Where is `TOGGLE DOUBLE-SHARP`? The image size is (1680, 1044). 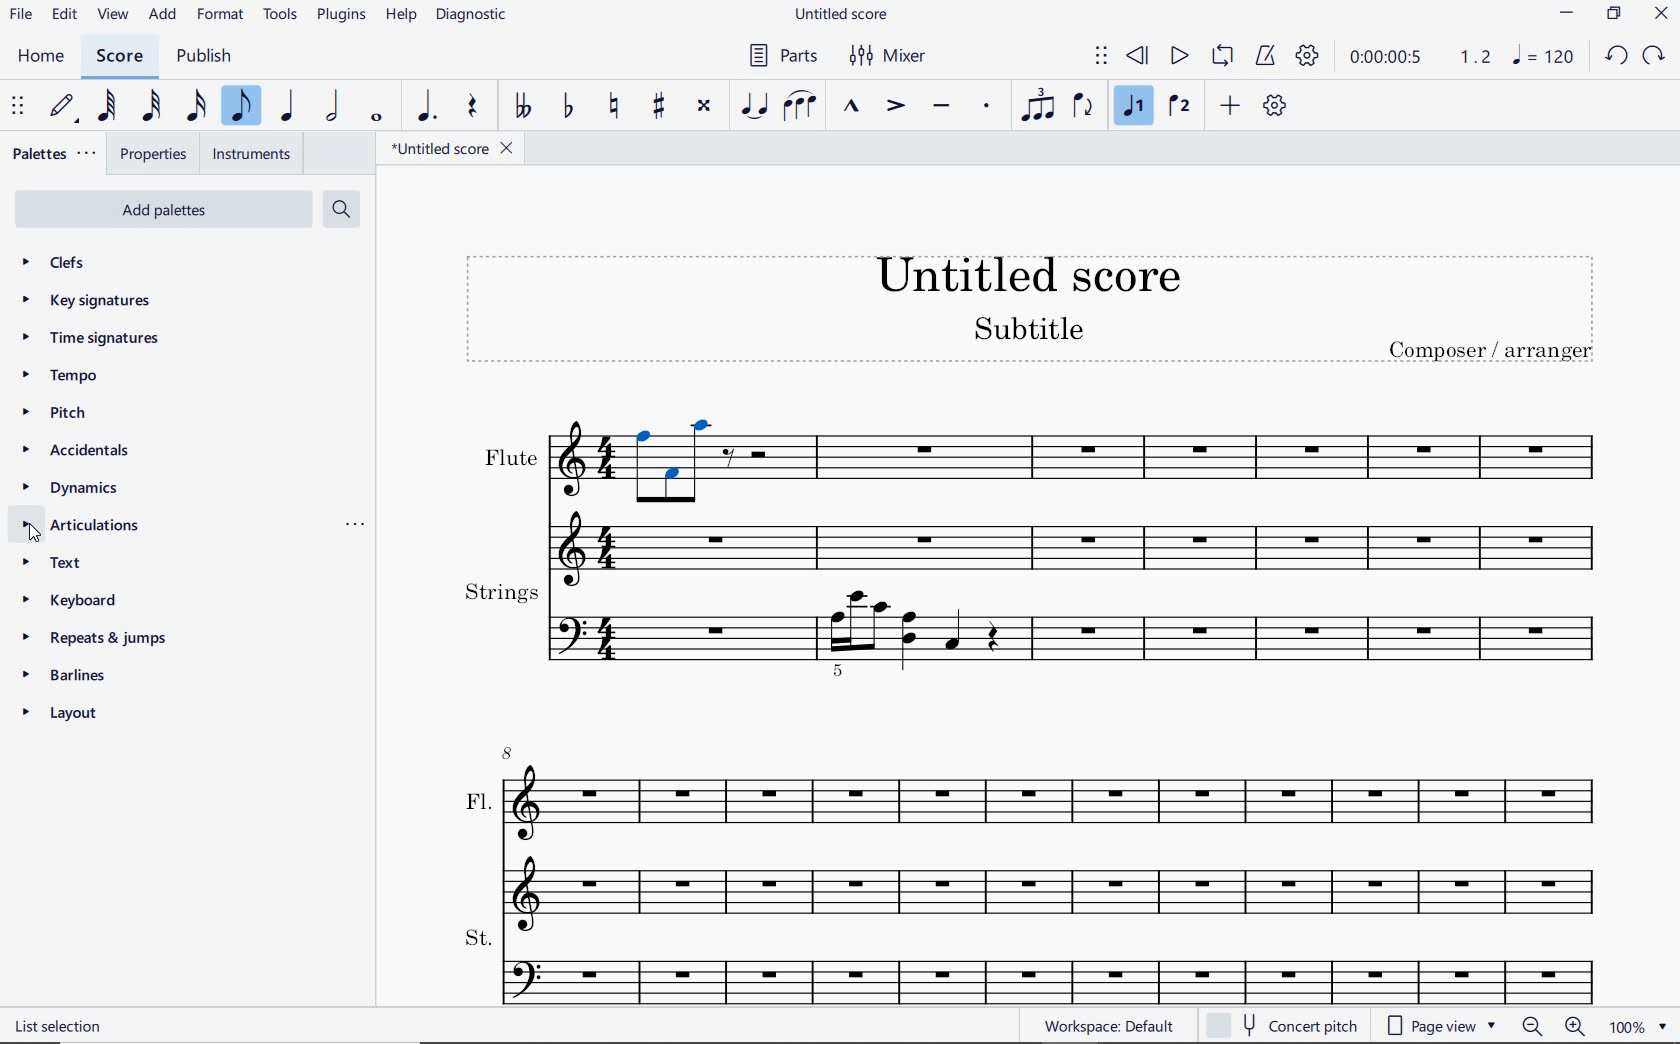 TOGGLE DOUBLE-SHARP is located at coordinates (704, 106).